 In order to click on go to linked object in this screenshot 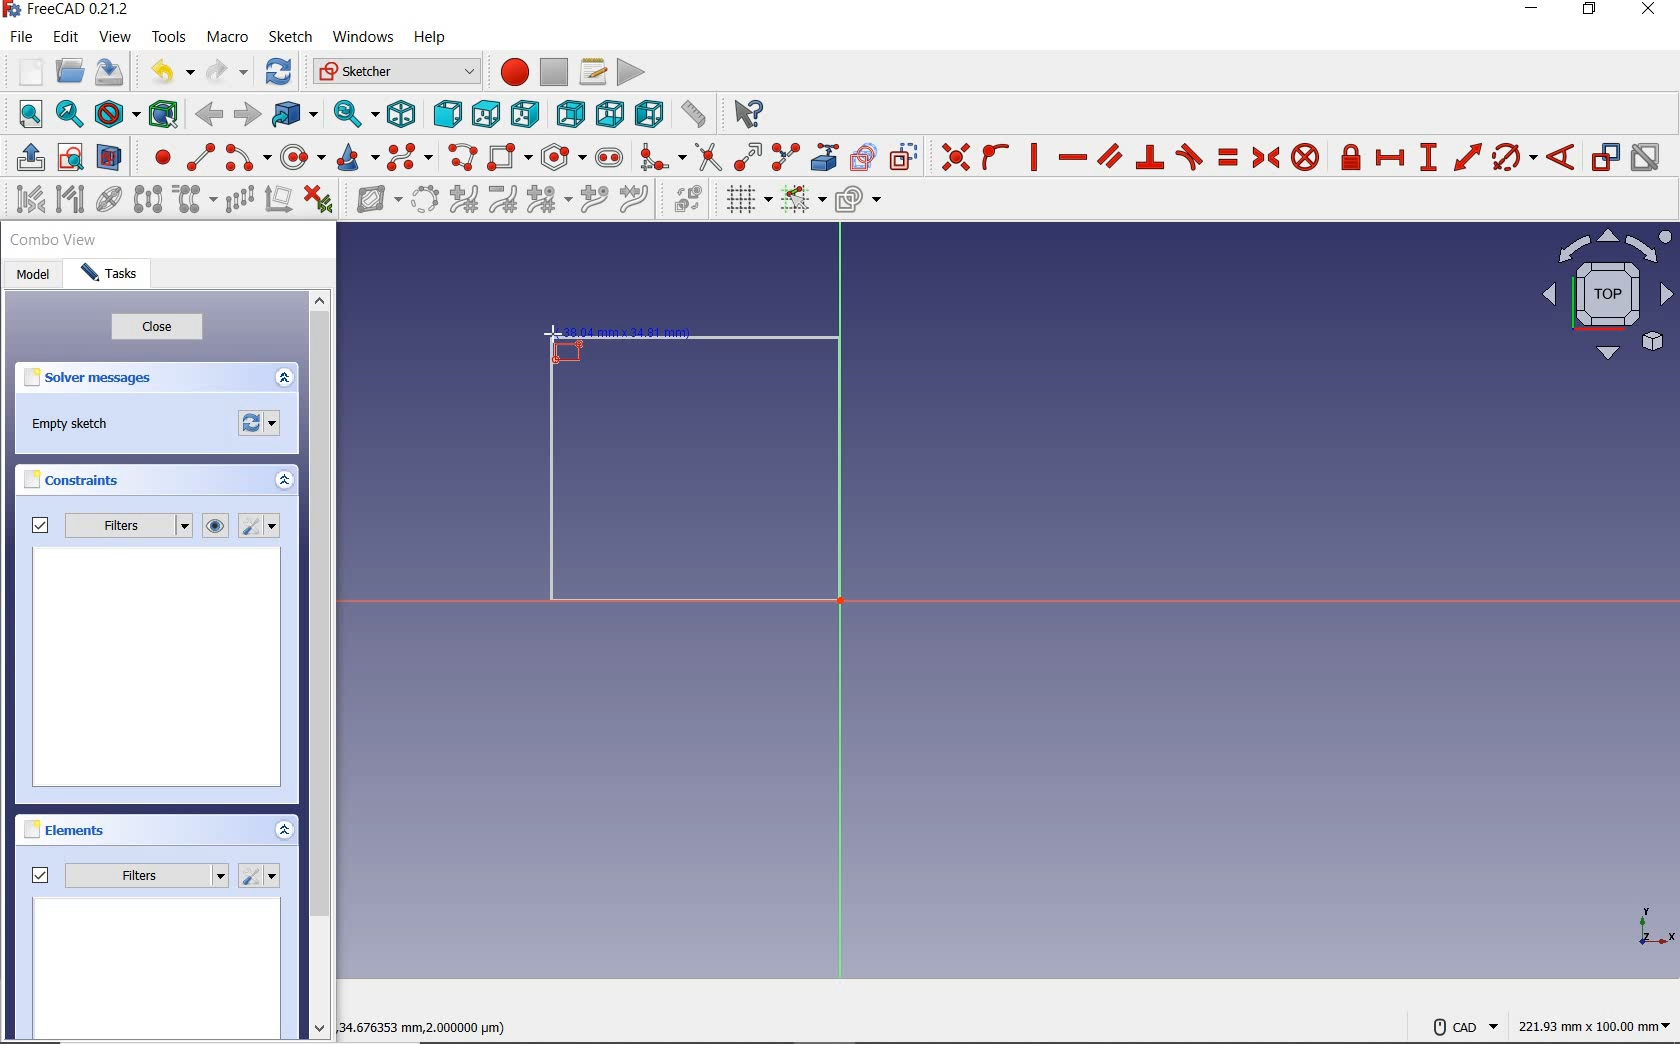, I will do `click(294, 115)`.